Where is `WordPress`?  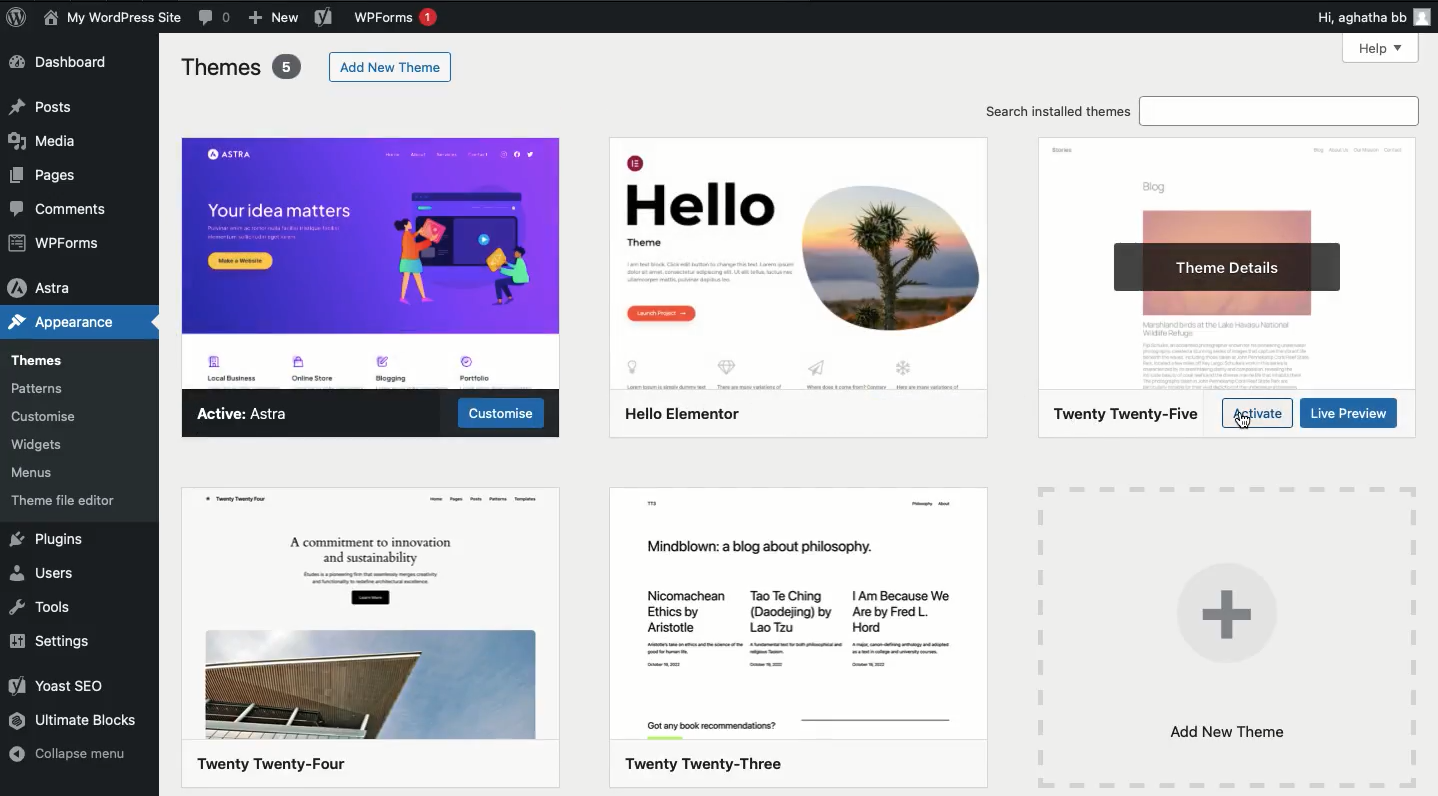
WordPress is located at coordinates (17, 18).